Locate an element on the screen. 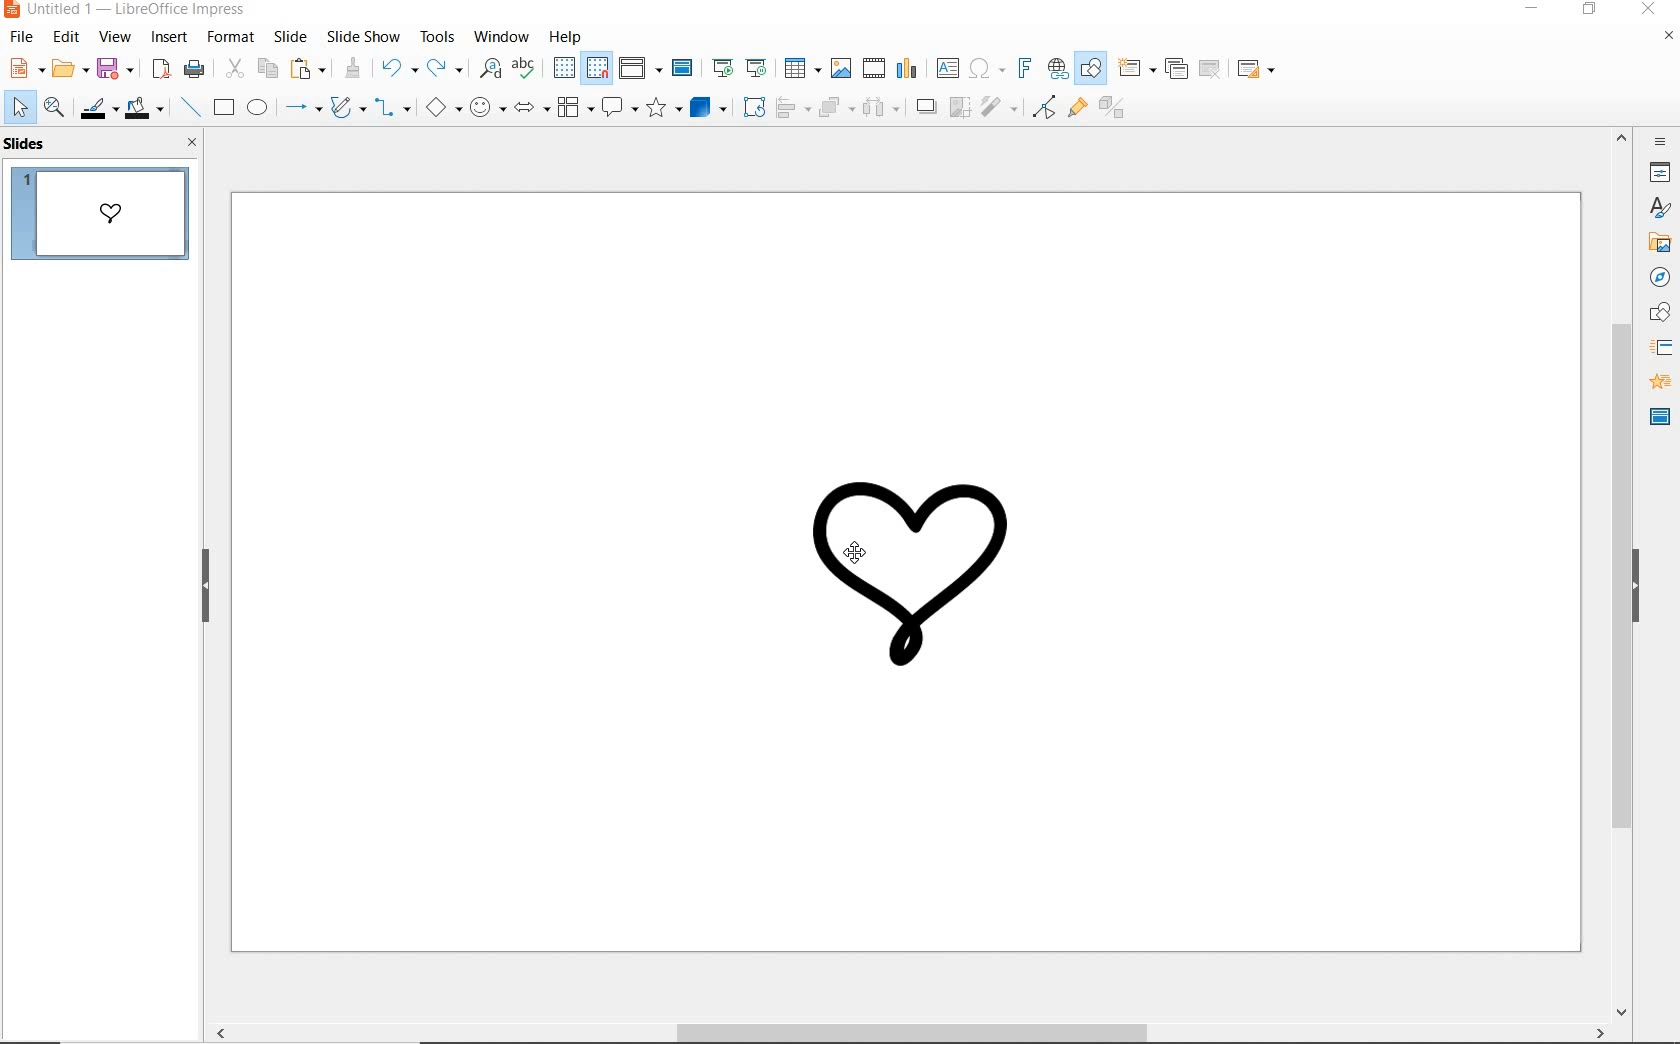 The image size is (1680, 1044). new slide is located at coordinates (1136, 68).